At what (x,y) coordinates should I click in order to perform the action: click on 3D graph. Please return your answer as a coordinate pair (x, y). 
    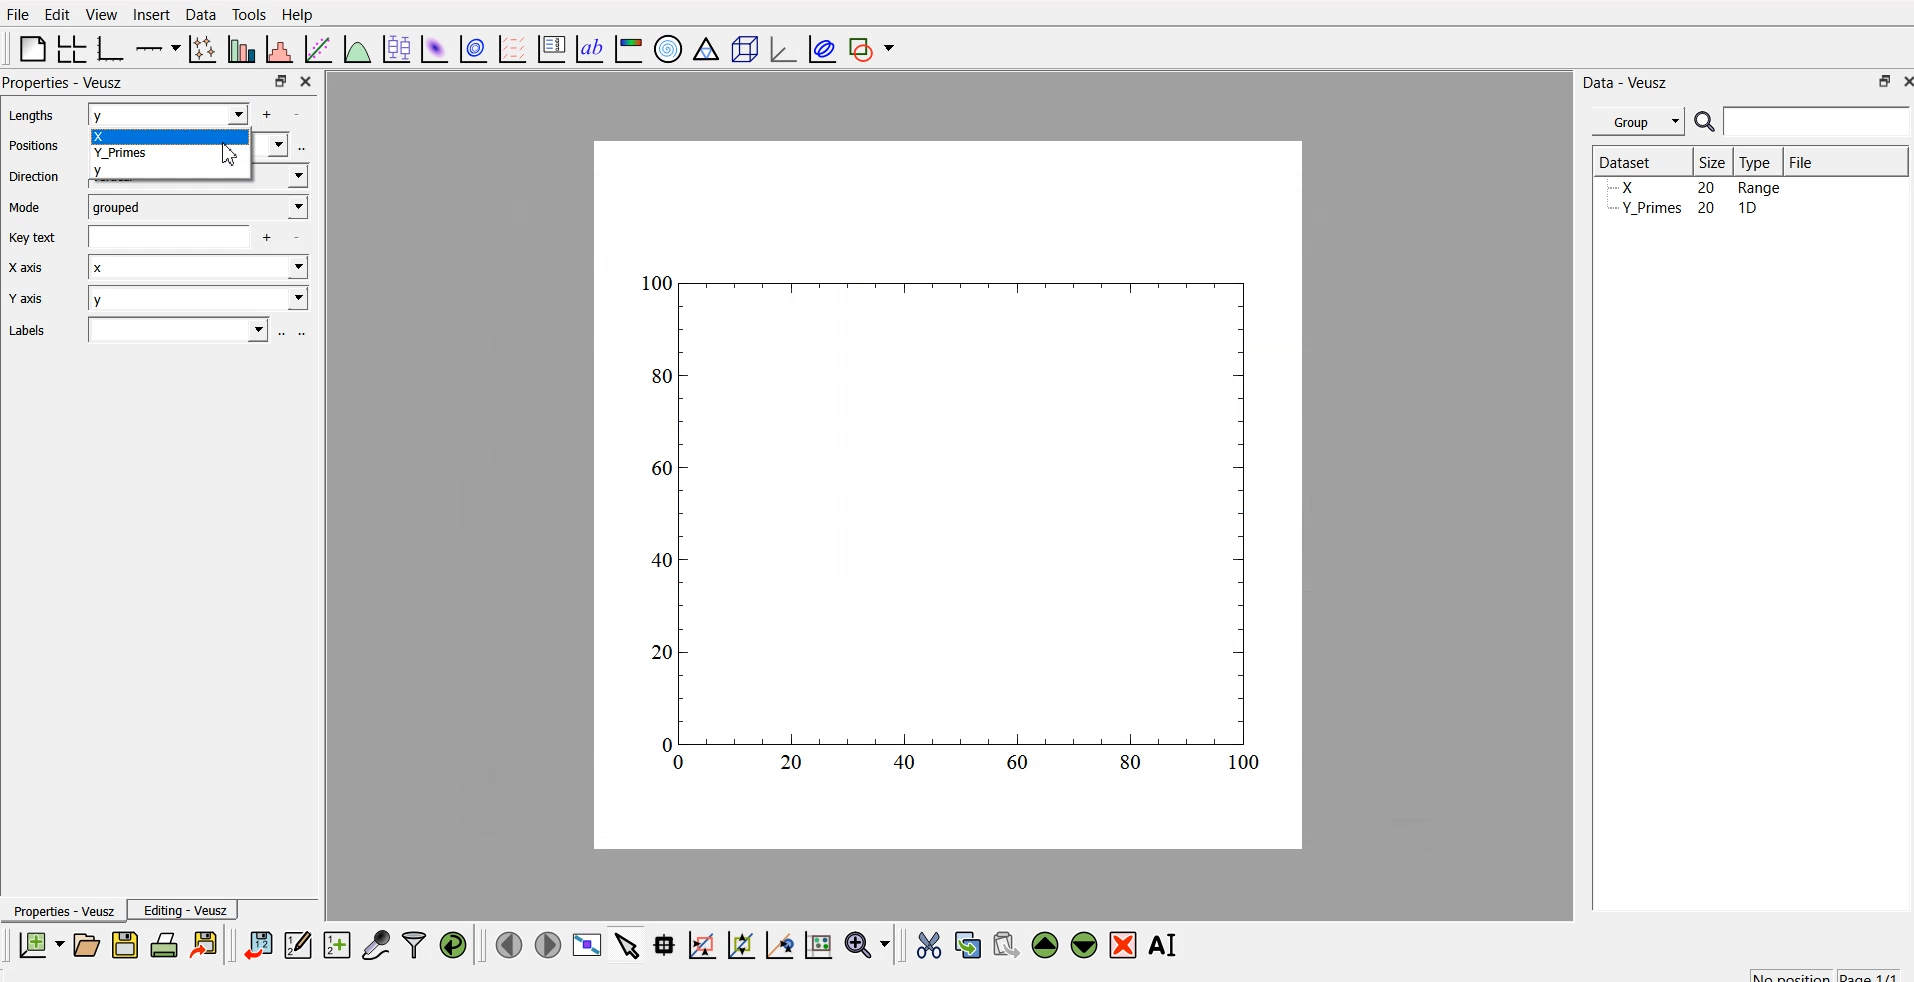
    Looking at the image, I should click on (781, 49).